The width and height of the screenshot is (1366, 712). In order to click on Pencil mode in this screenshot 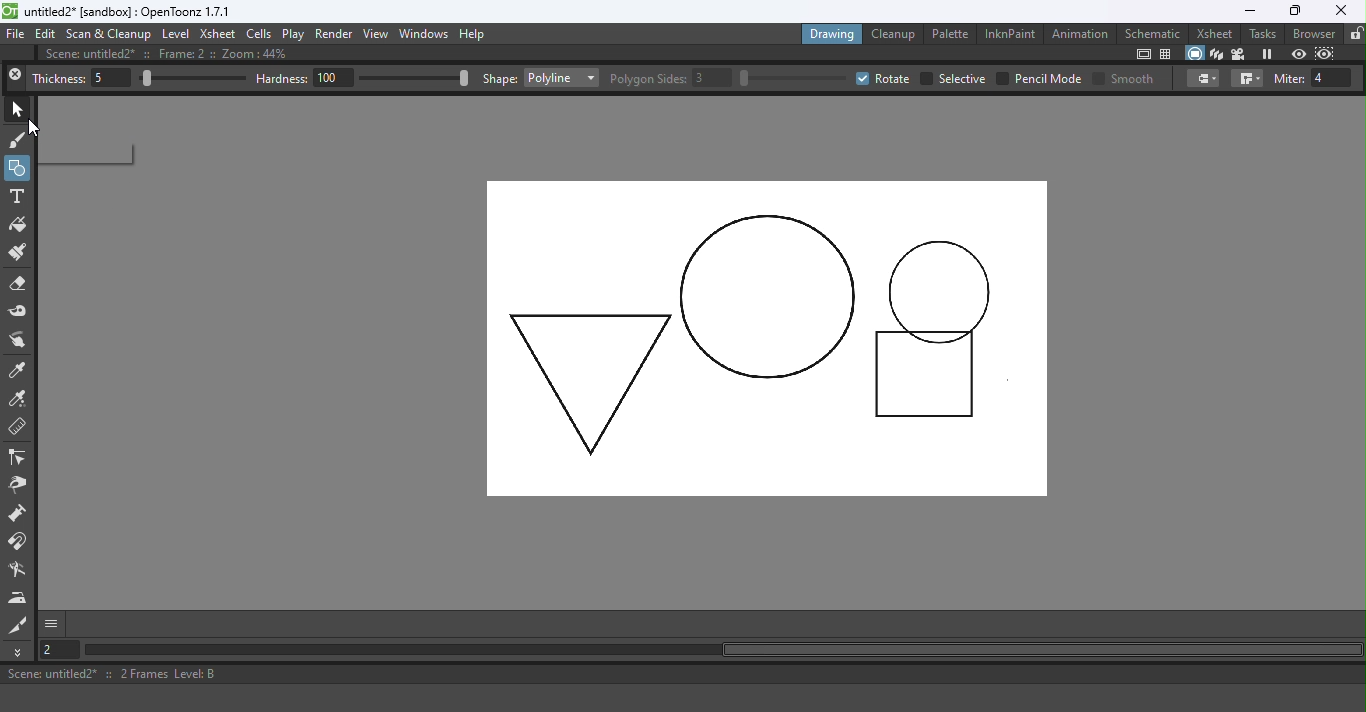, I will do `click(1038, 78)`.